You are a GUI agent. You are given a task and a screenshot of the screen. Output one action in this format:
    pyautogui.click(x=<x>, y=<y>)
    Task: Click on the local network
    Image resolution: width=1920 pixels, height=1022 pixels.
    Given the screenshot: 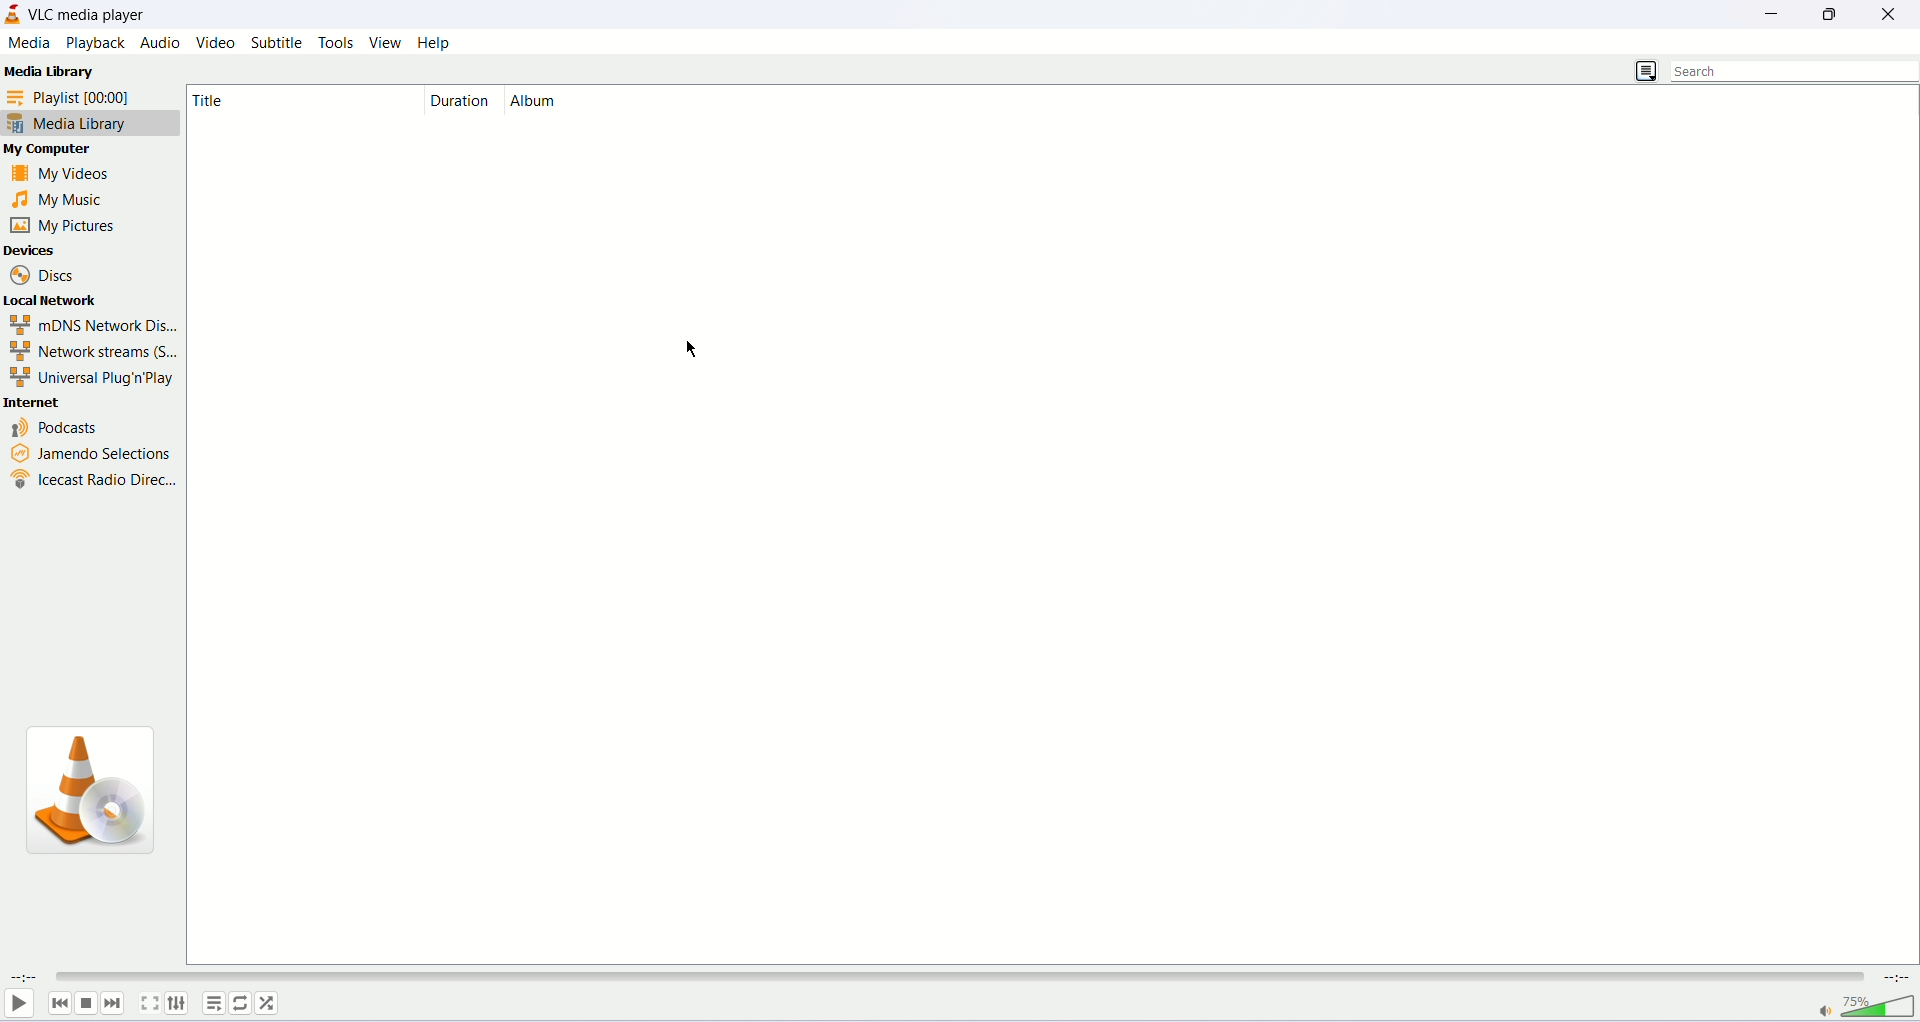 What is the action you would take?
    pyautogui.click(x=53, y=300)
    